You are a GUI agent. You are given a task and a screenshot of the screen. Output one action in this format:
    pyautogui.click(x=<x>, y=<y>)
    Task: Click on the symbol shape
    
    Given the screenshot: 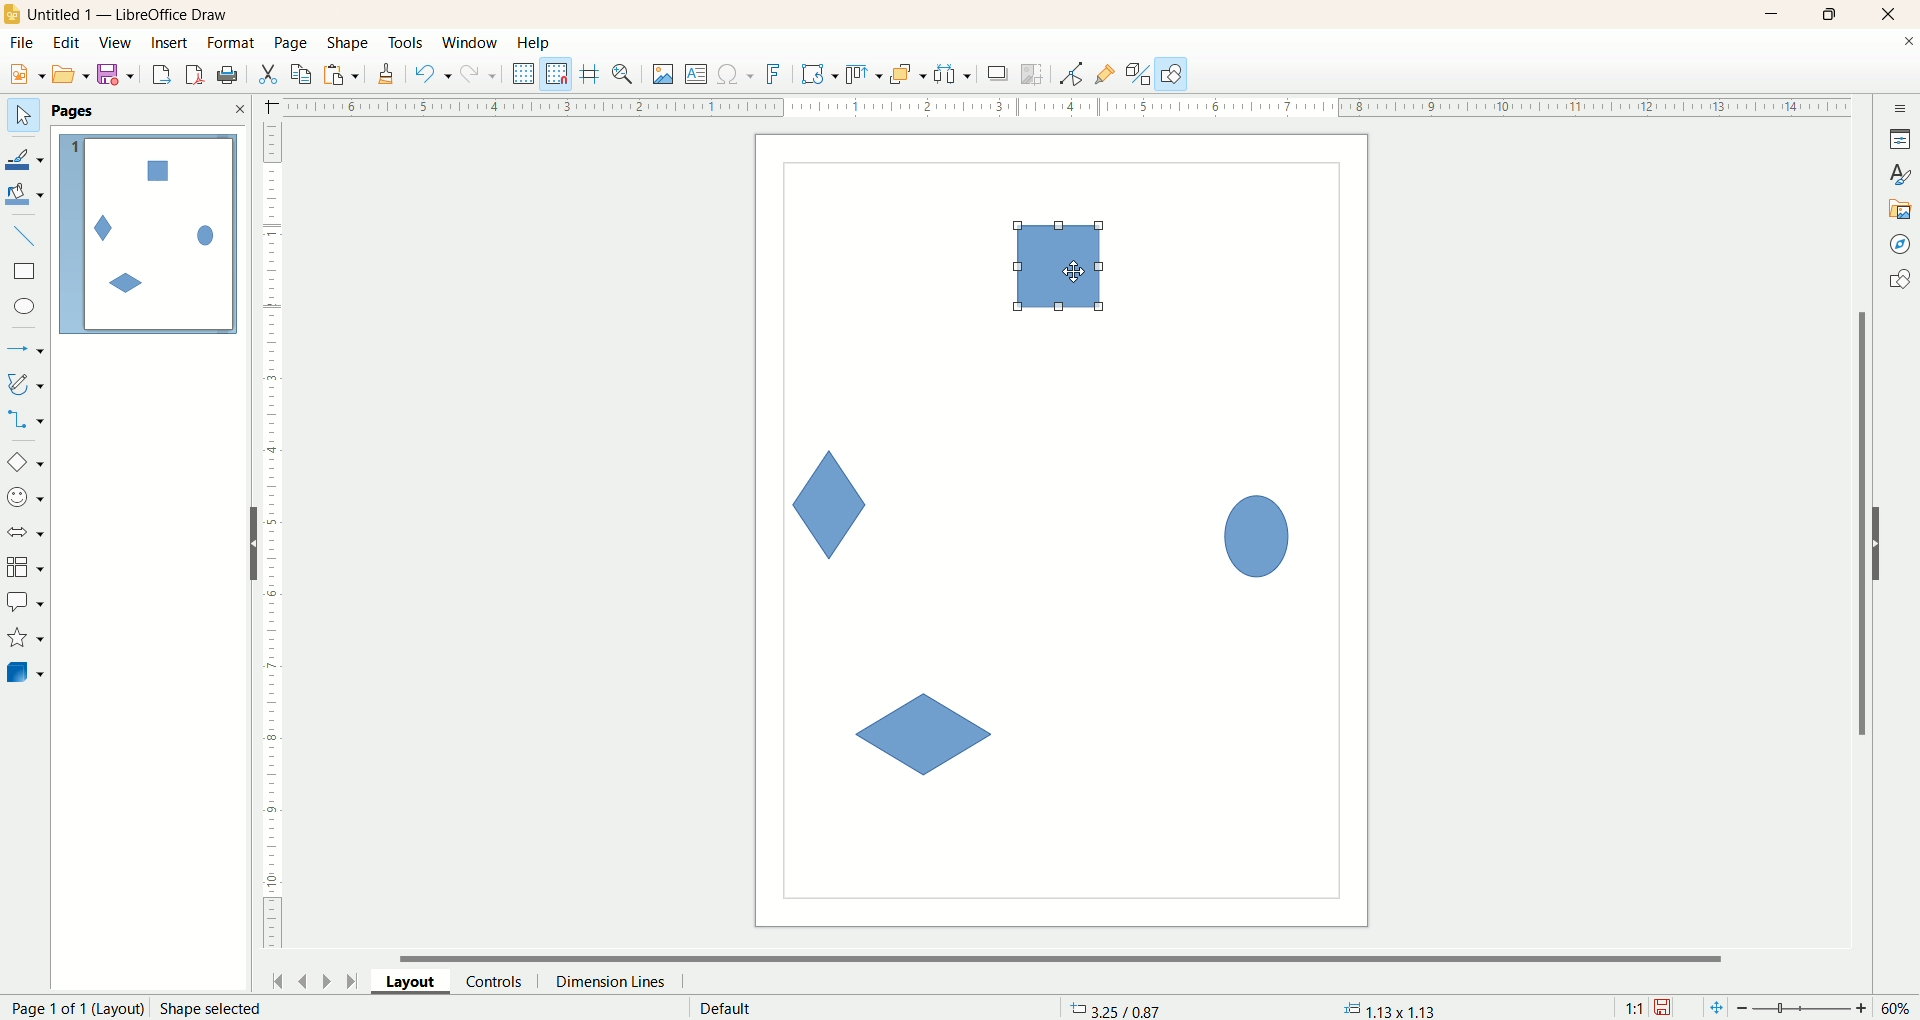 What is the action you would take?
    pyautogui.click(x=28, y=499)
    